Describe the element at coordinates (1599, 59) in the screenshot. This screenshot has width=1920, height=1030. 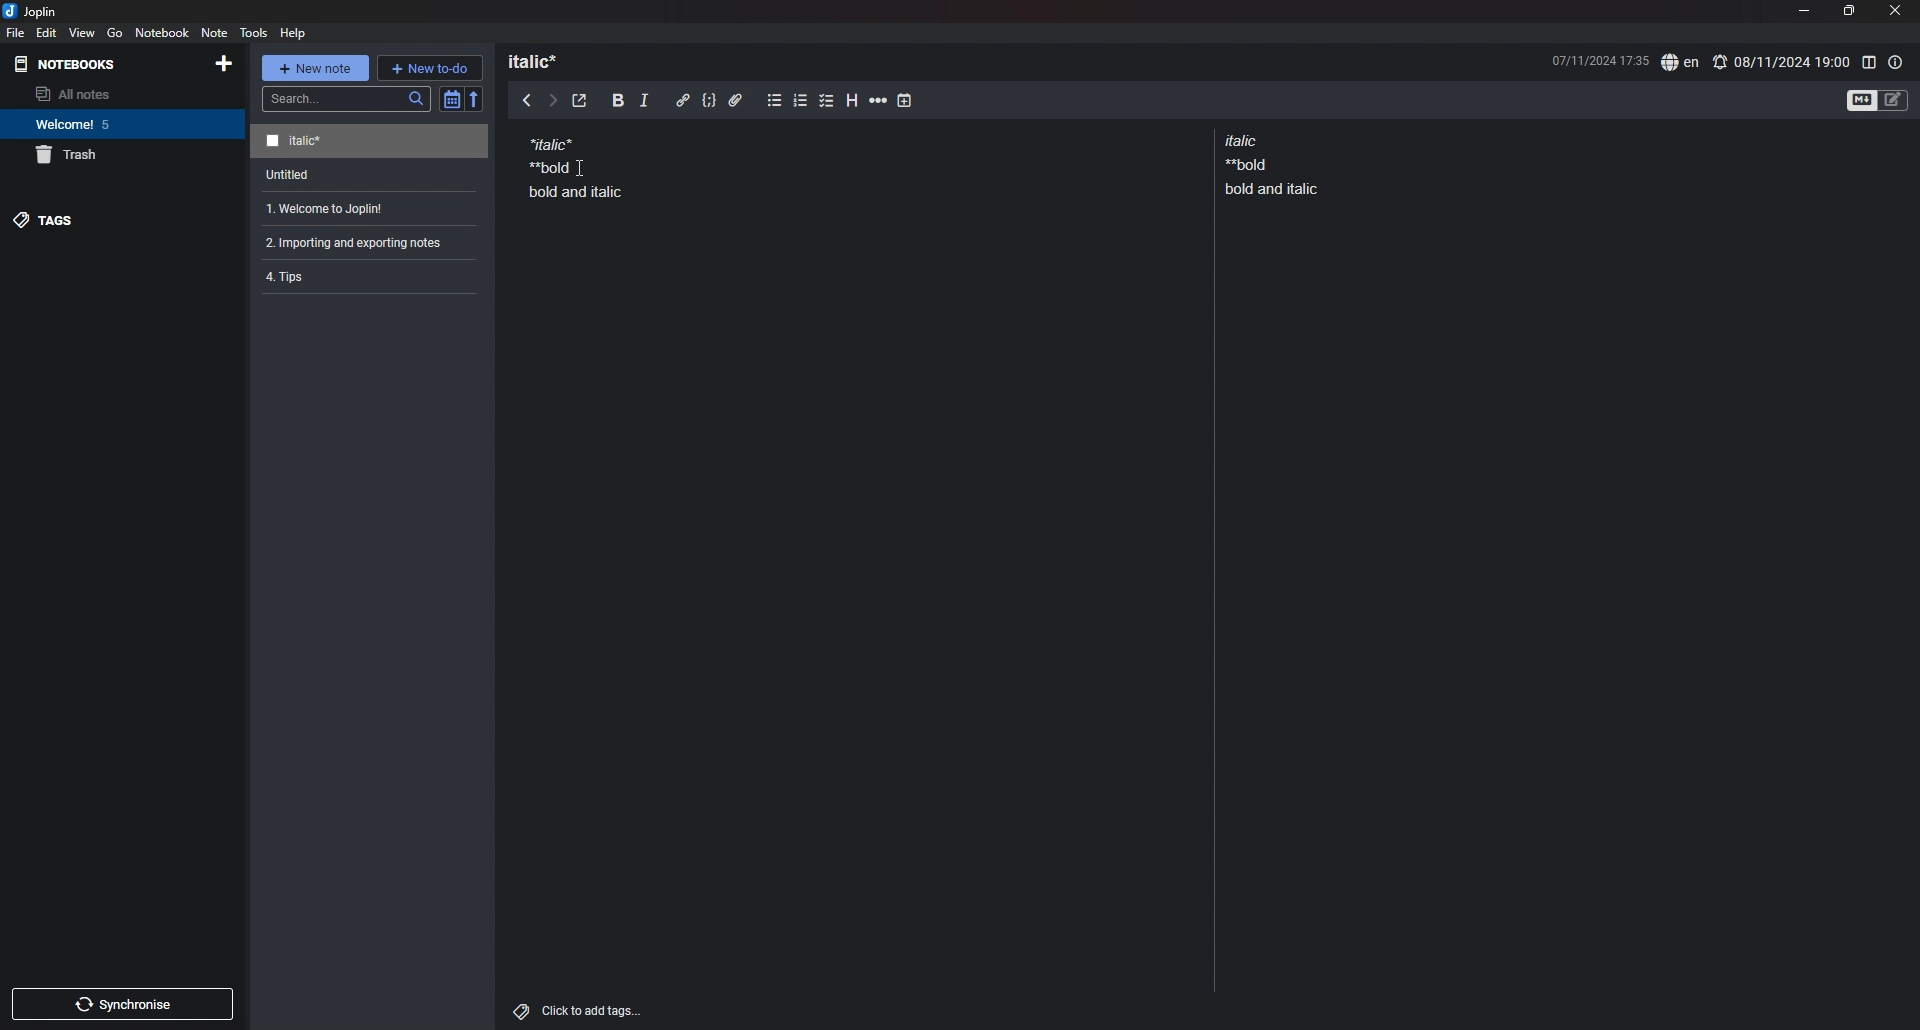
I see `date and time` at that location.